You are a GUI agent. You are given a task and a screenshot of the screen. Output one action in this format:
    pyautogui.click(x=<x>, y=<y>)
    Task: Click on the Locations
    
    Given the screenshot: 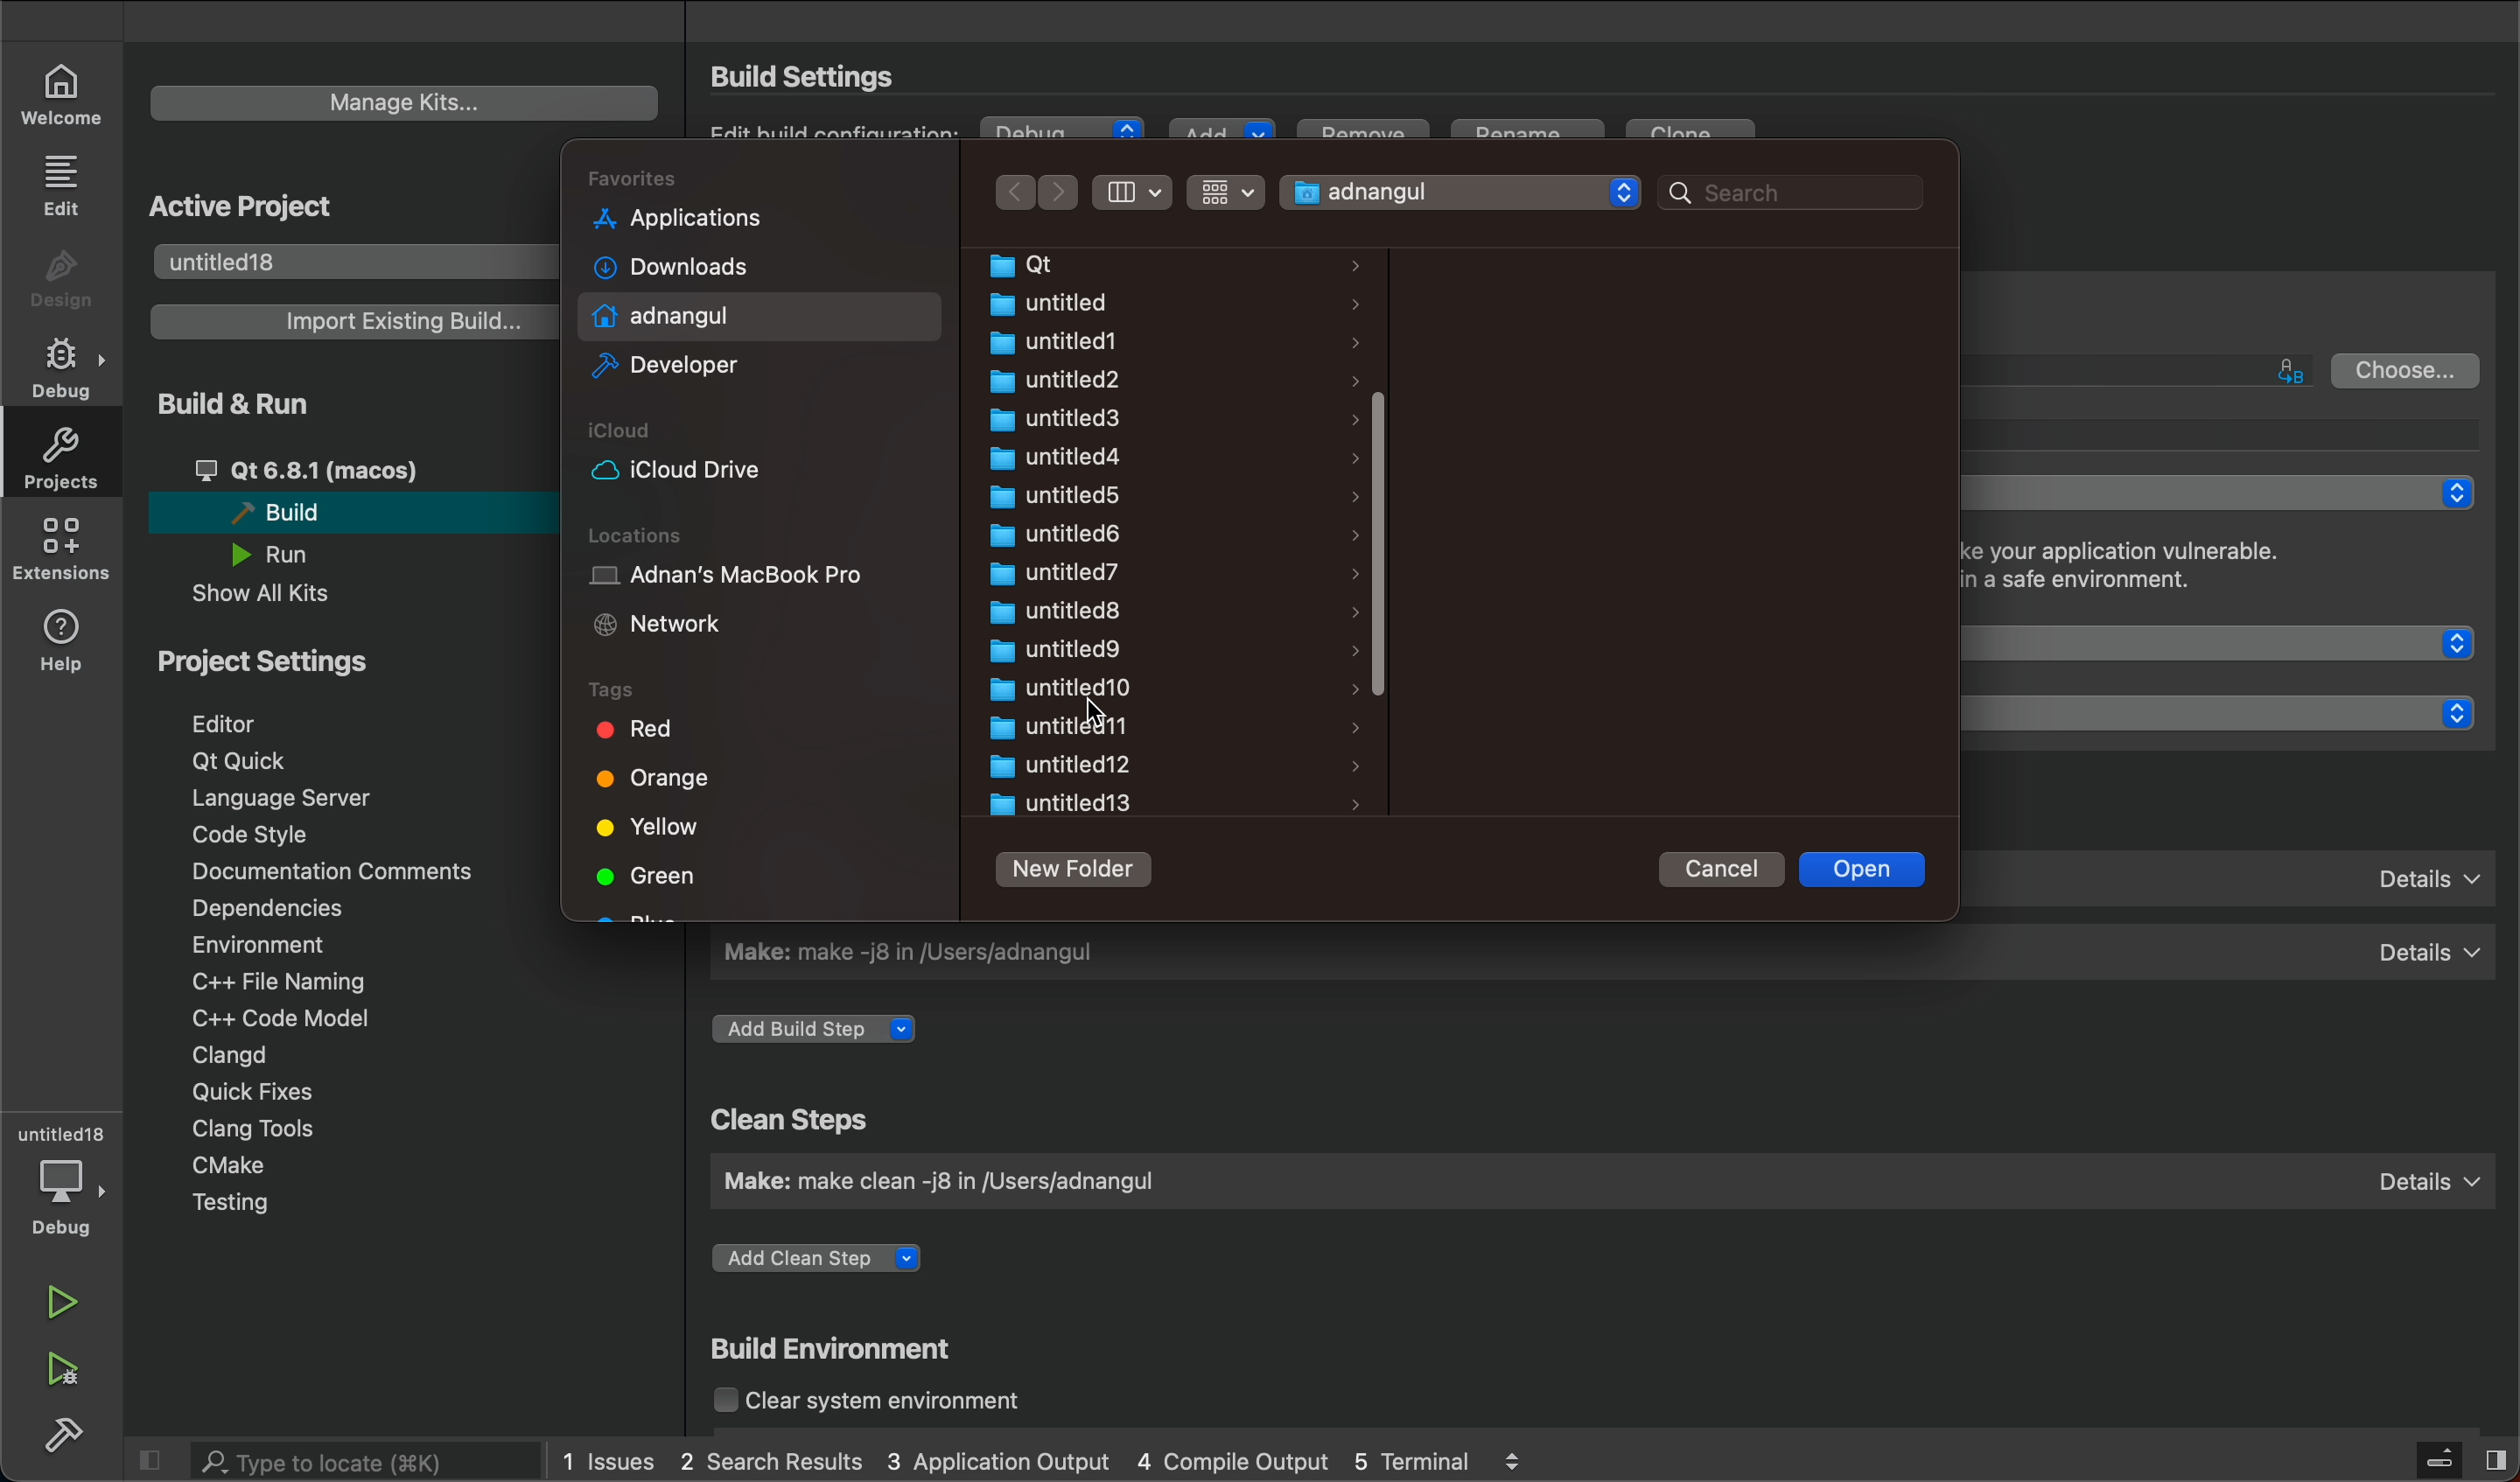 What is the action you would take?
    pyautogui.click(x=638, y=535)
    